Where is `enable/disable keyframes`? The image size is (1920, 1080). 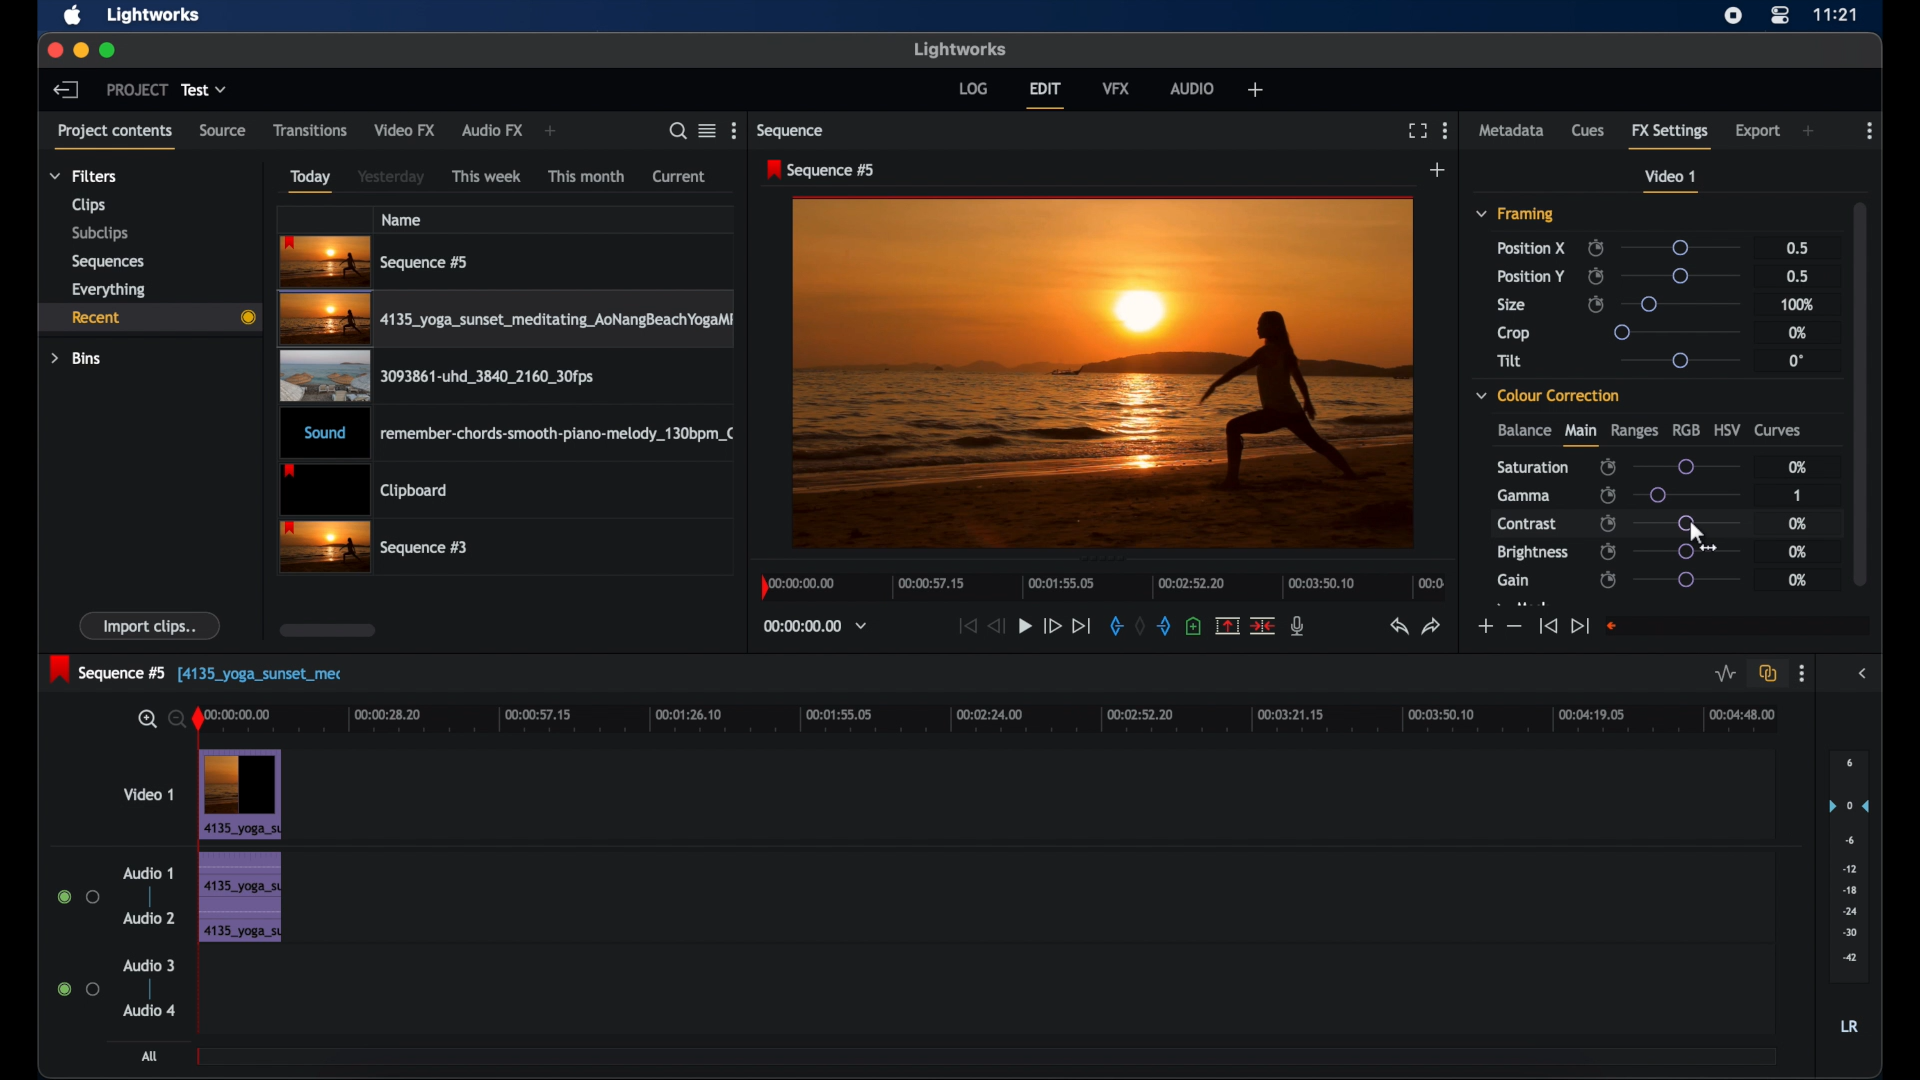
enable/disable keyframes is located at coordinates (1596, 303).